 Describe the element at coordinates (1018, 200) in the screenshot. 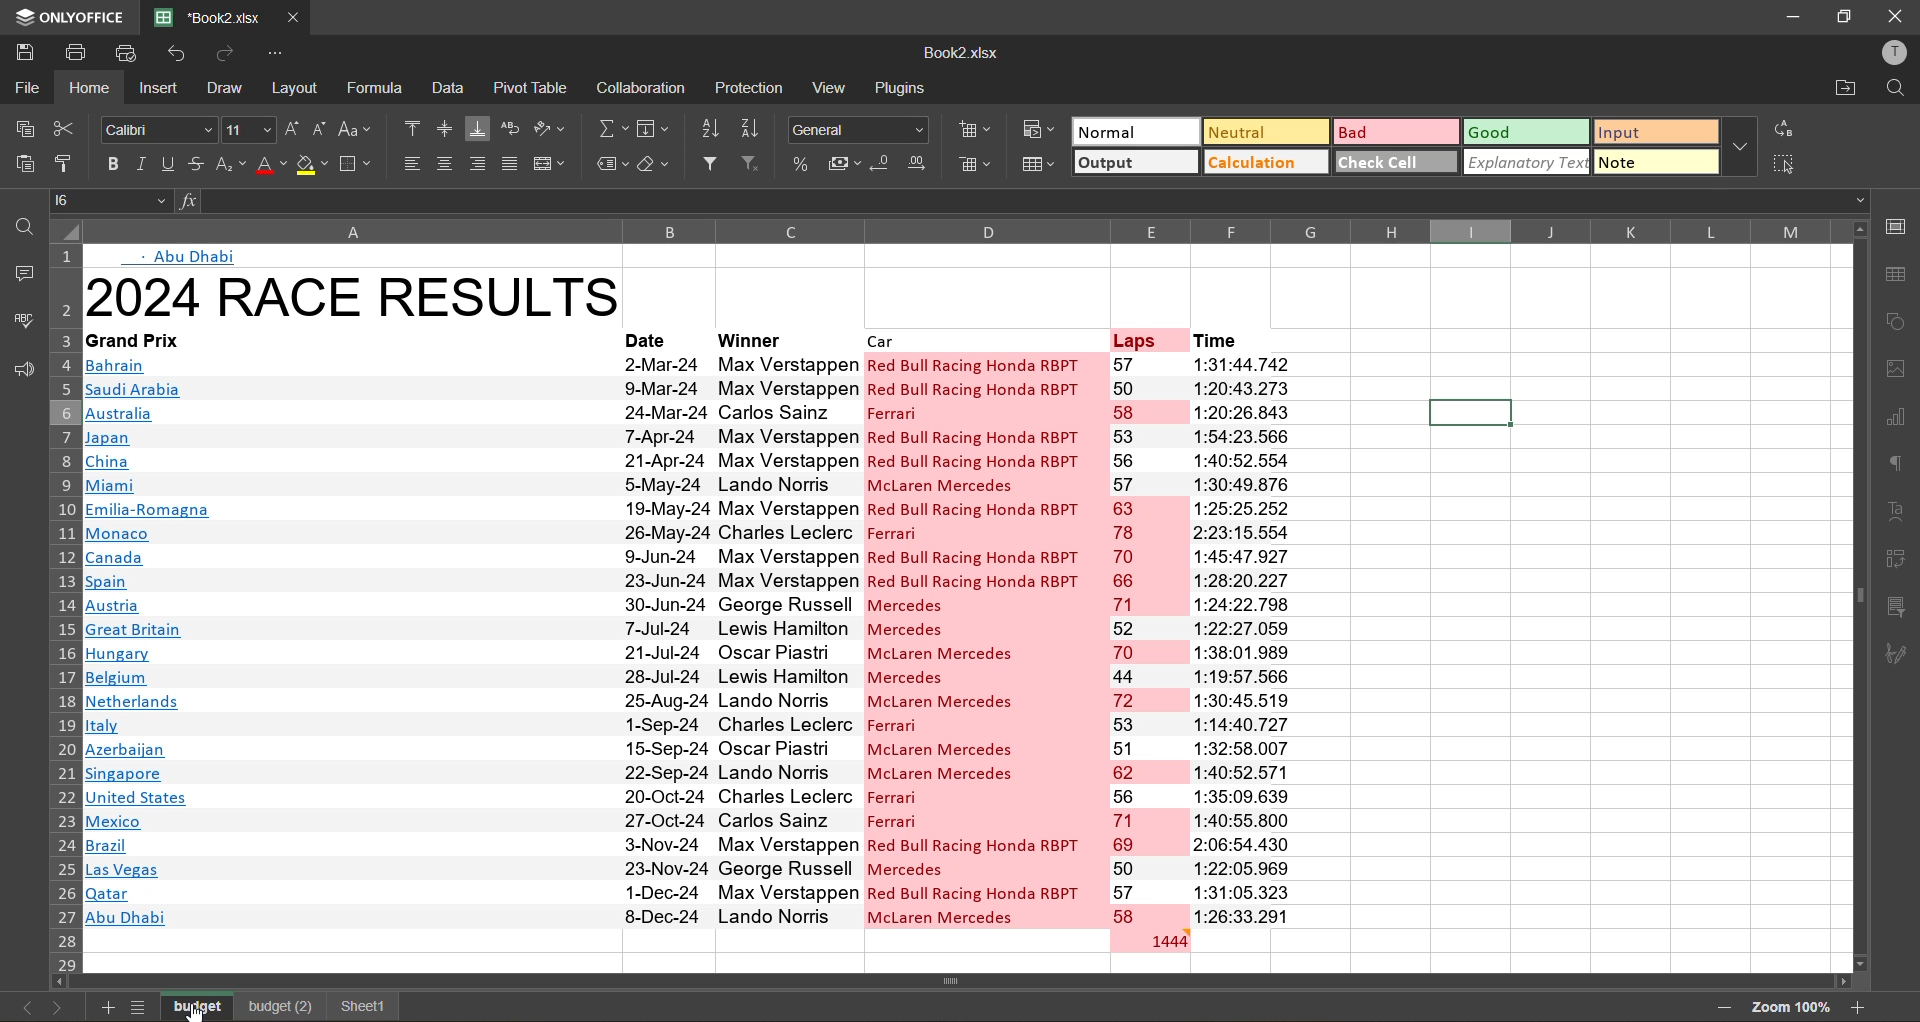

I see `formula bar` at that location.